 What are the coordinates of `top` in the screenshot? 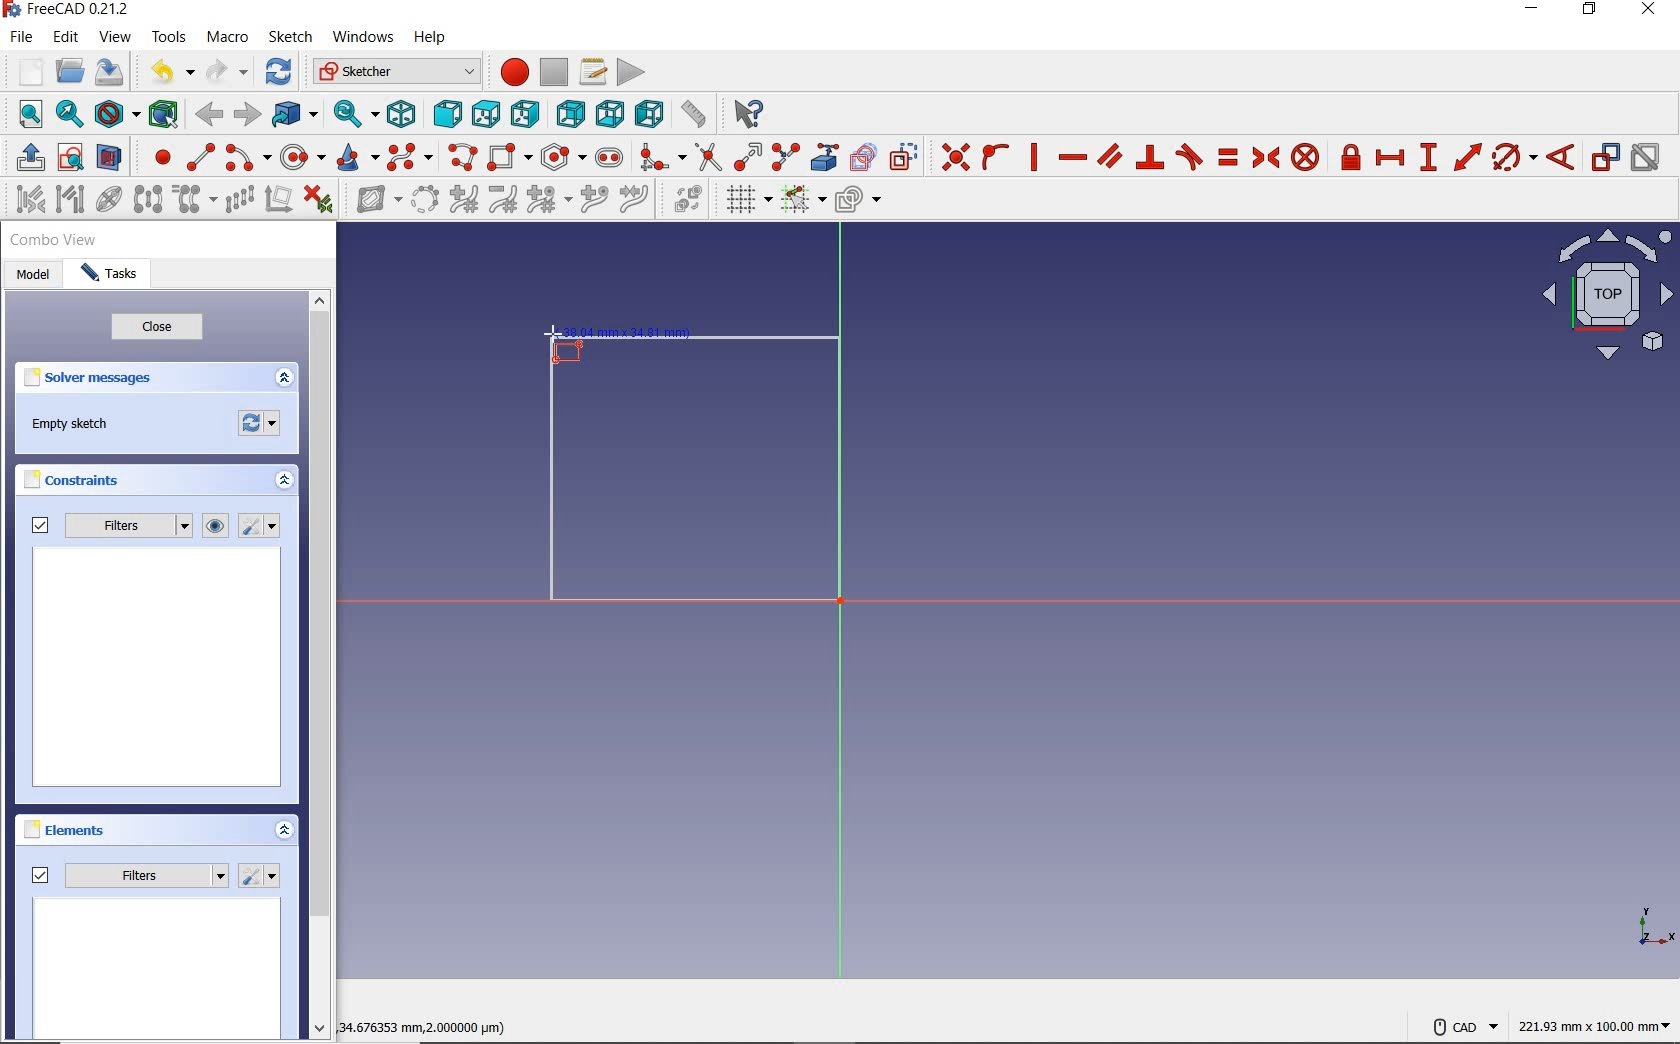 It's located at (486, 114).